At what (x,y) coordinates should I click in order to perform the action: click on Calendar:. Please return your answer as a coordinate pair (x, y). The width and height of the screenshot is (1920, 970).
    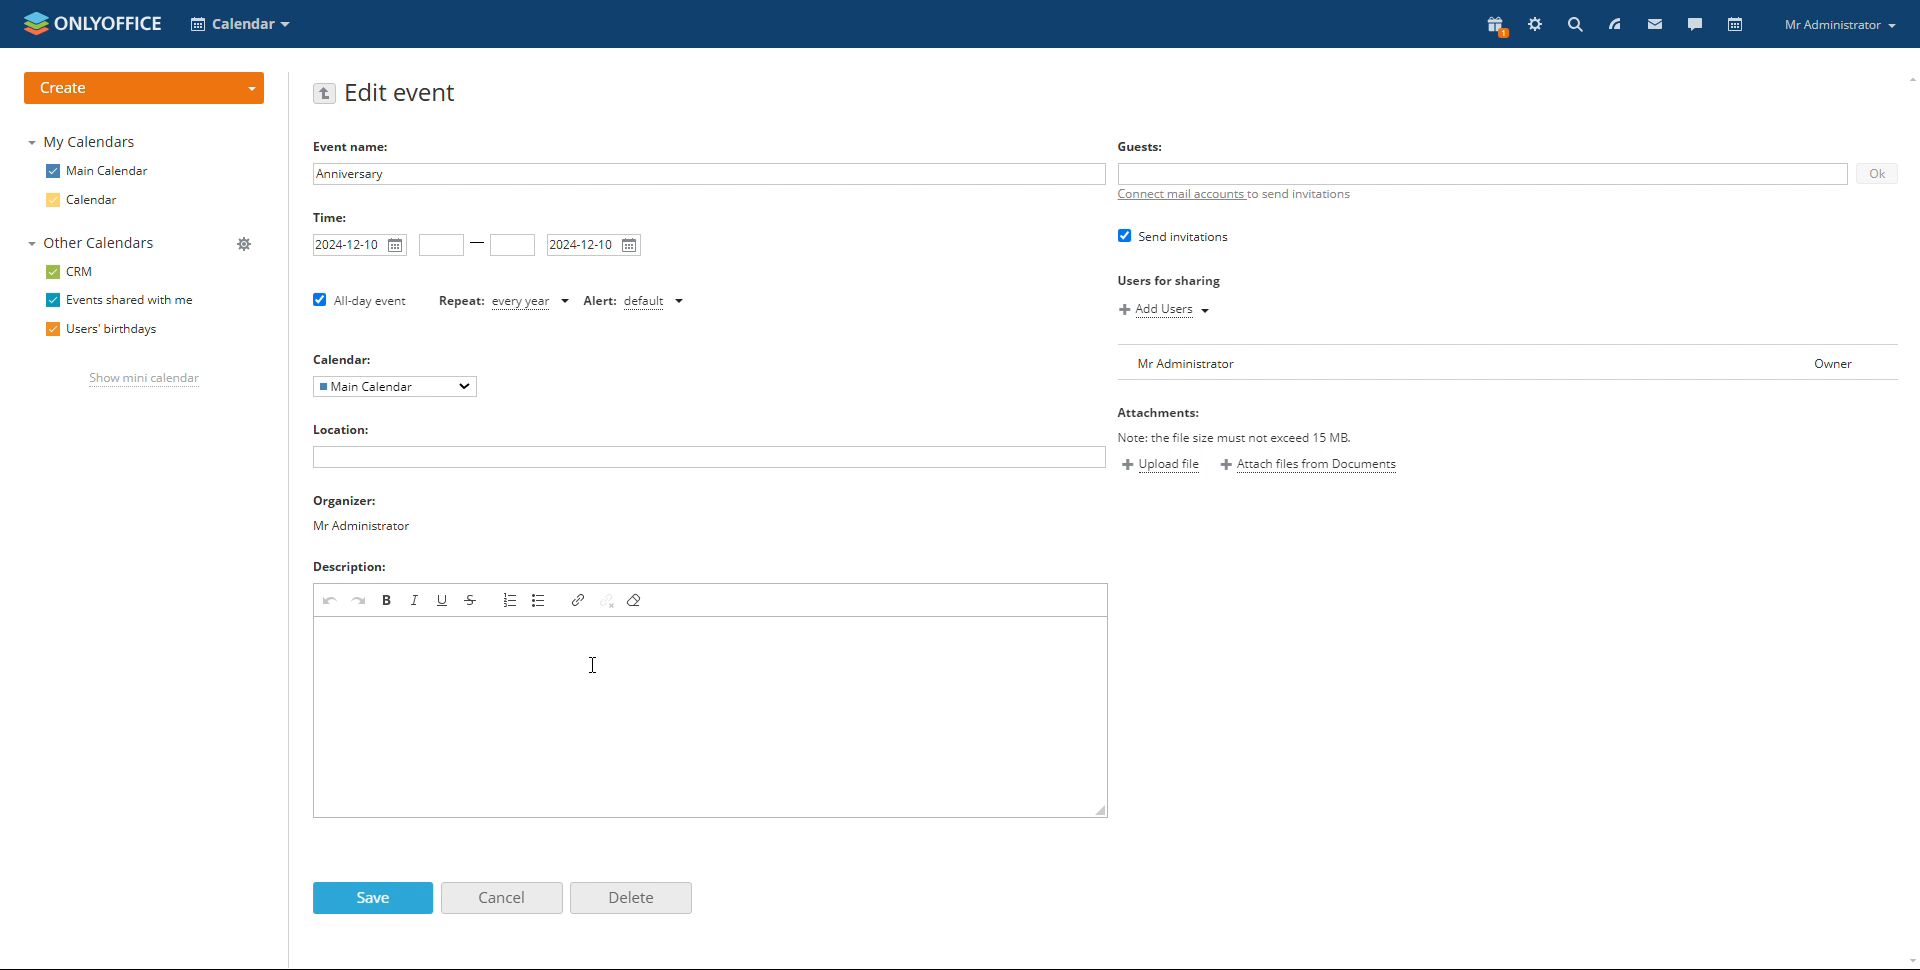
    Looking at the image, I should click on (349, 358).